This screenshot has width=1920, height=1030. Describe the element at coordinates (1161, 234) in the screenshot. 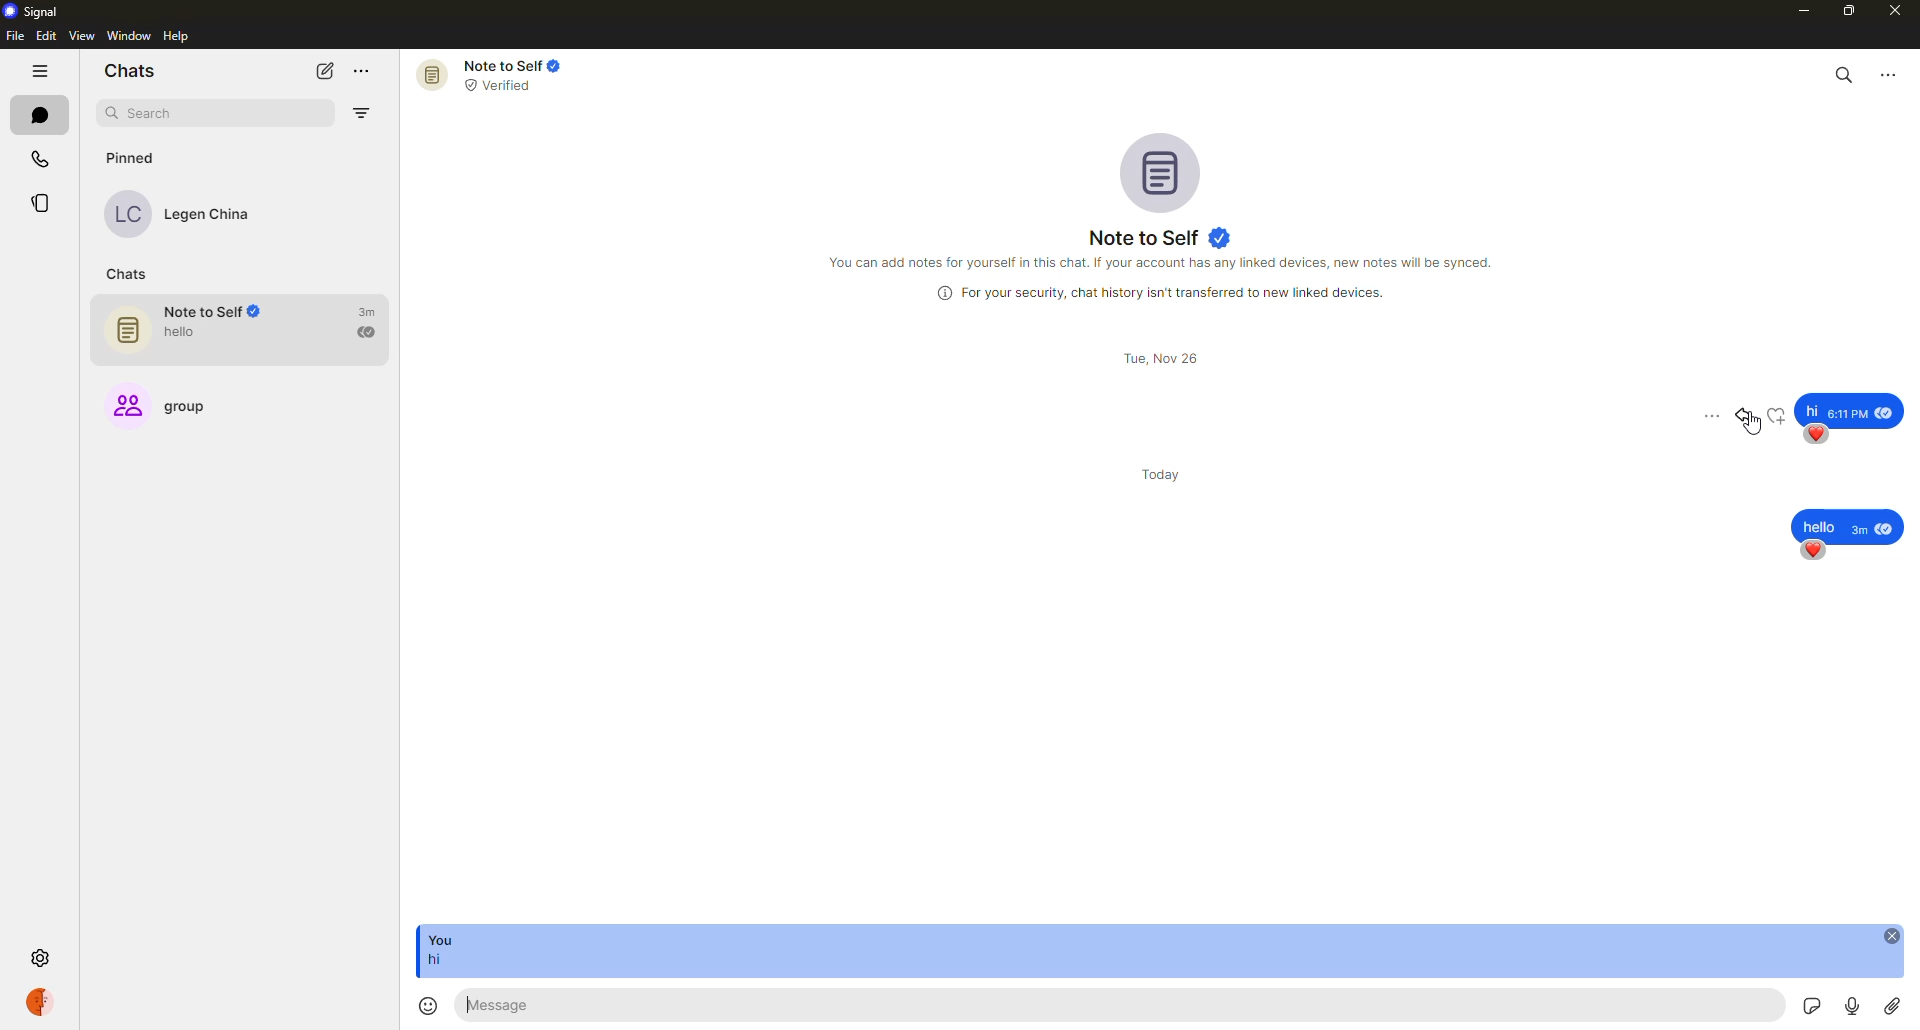

I see `note to self` at that location.